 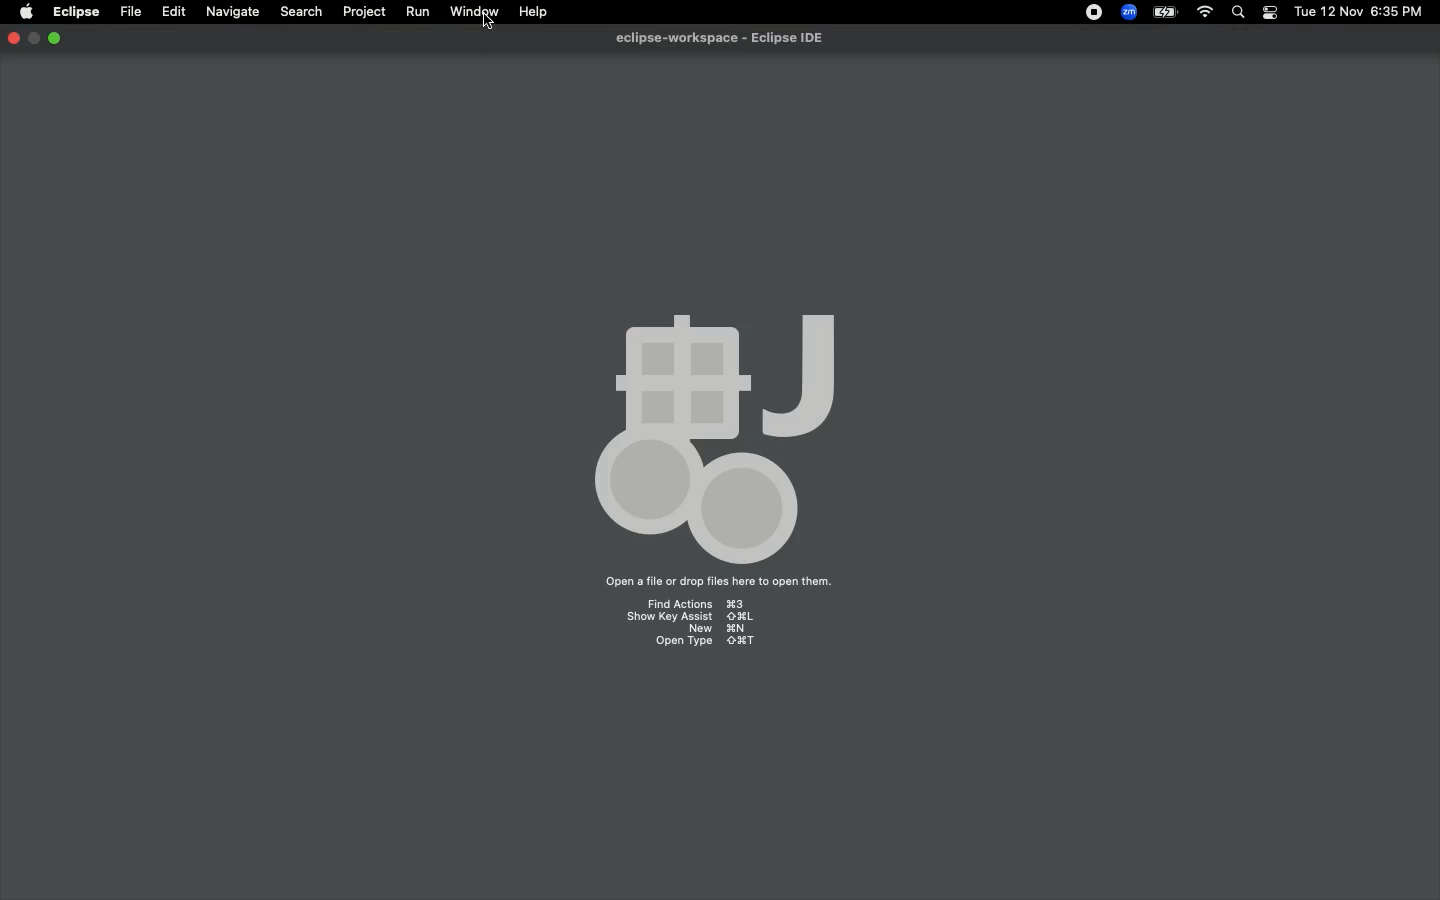 I want to click on Notification, so click(x=1269, y=13).